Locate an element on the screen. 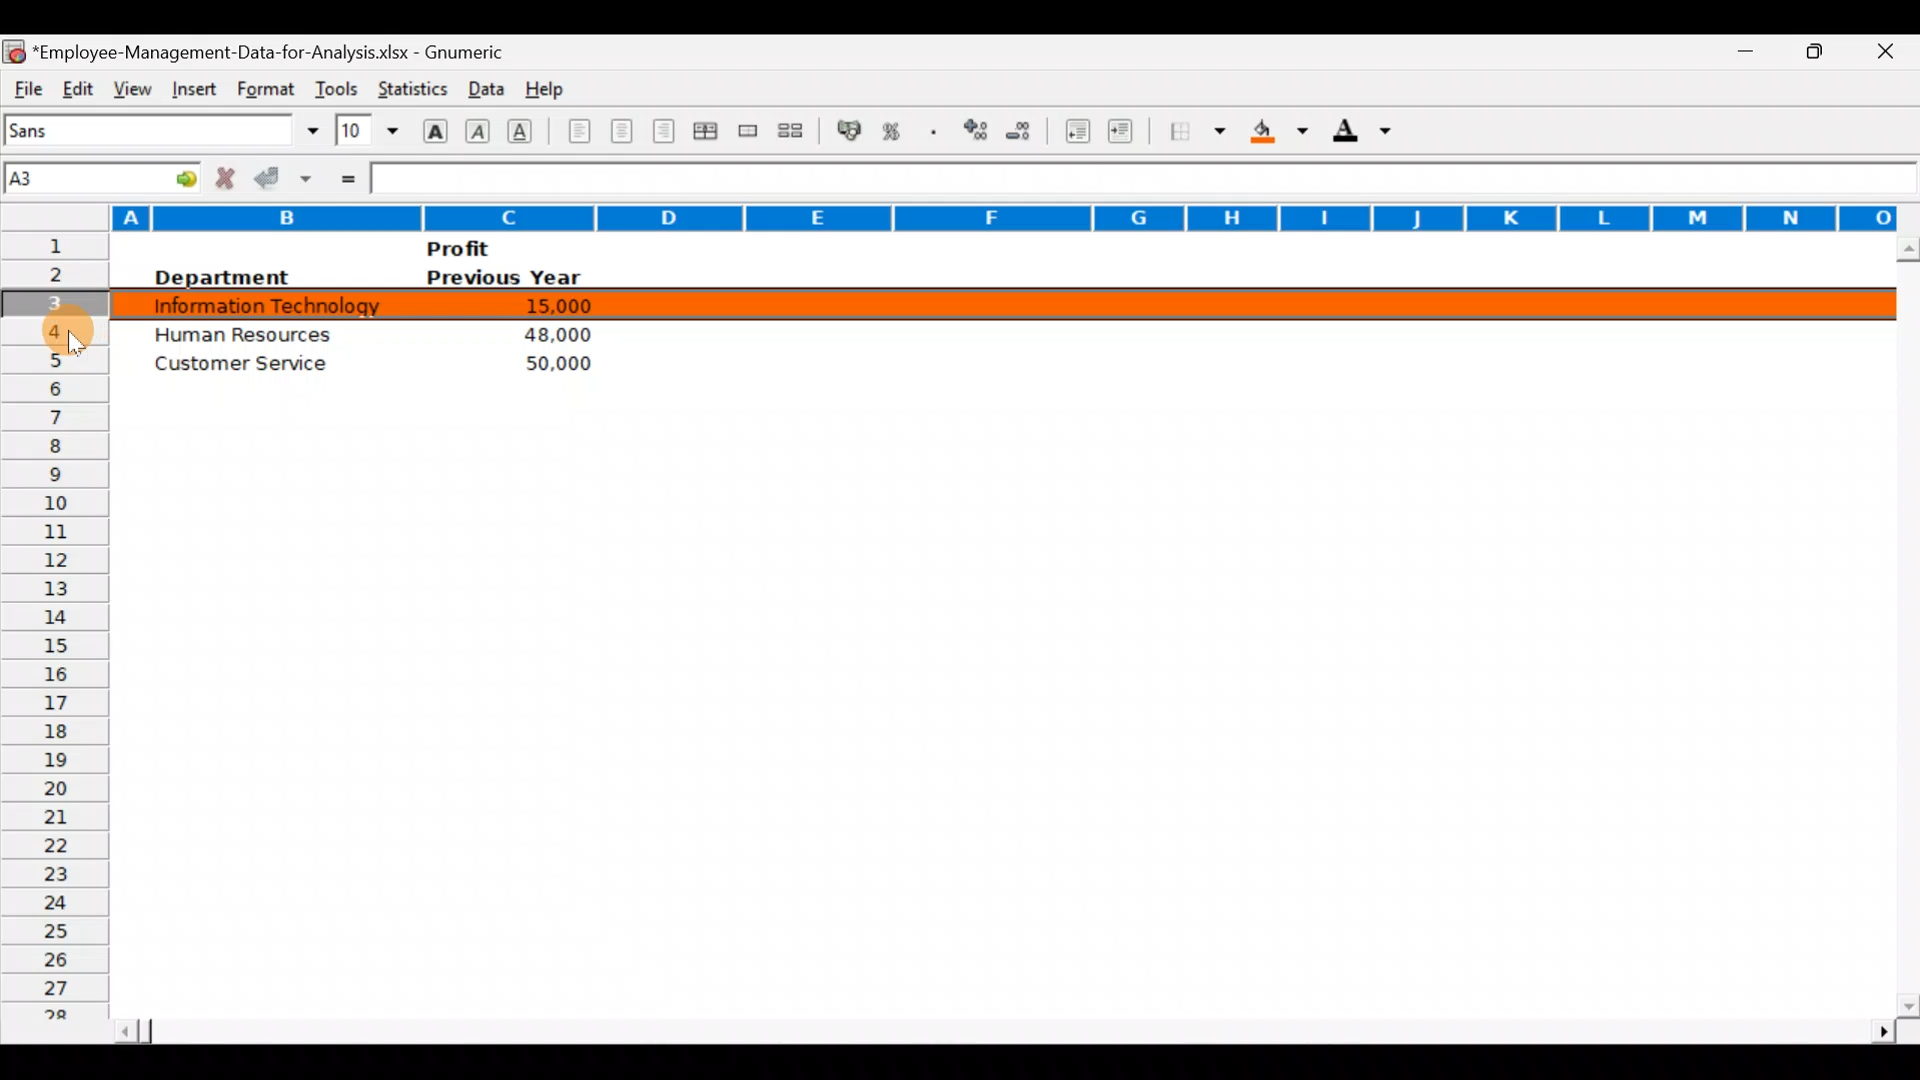 The height and width of the screenshot is (1080, 1920). Background is located at coordinates (1278, 137).